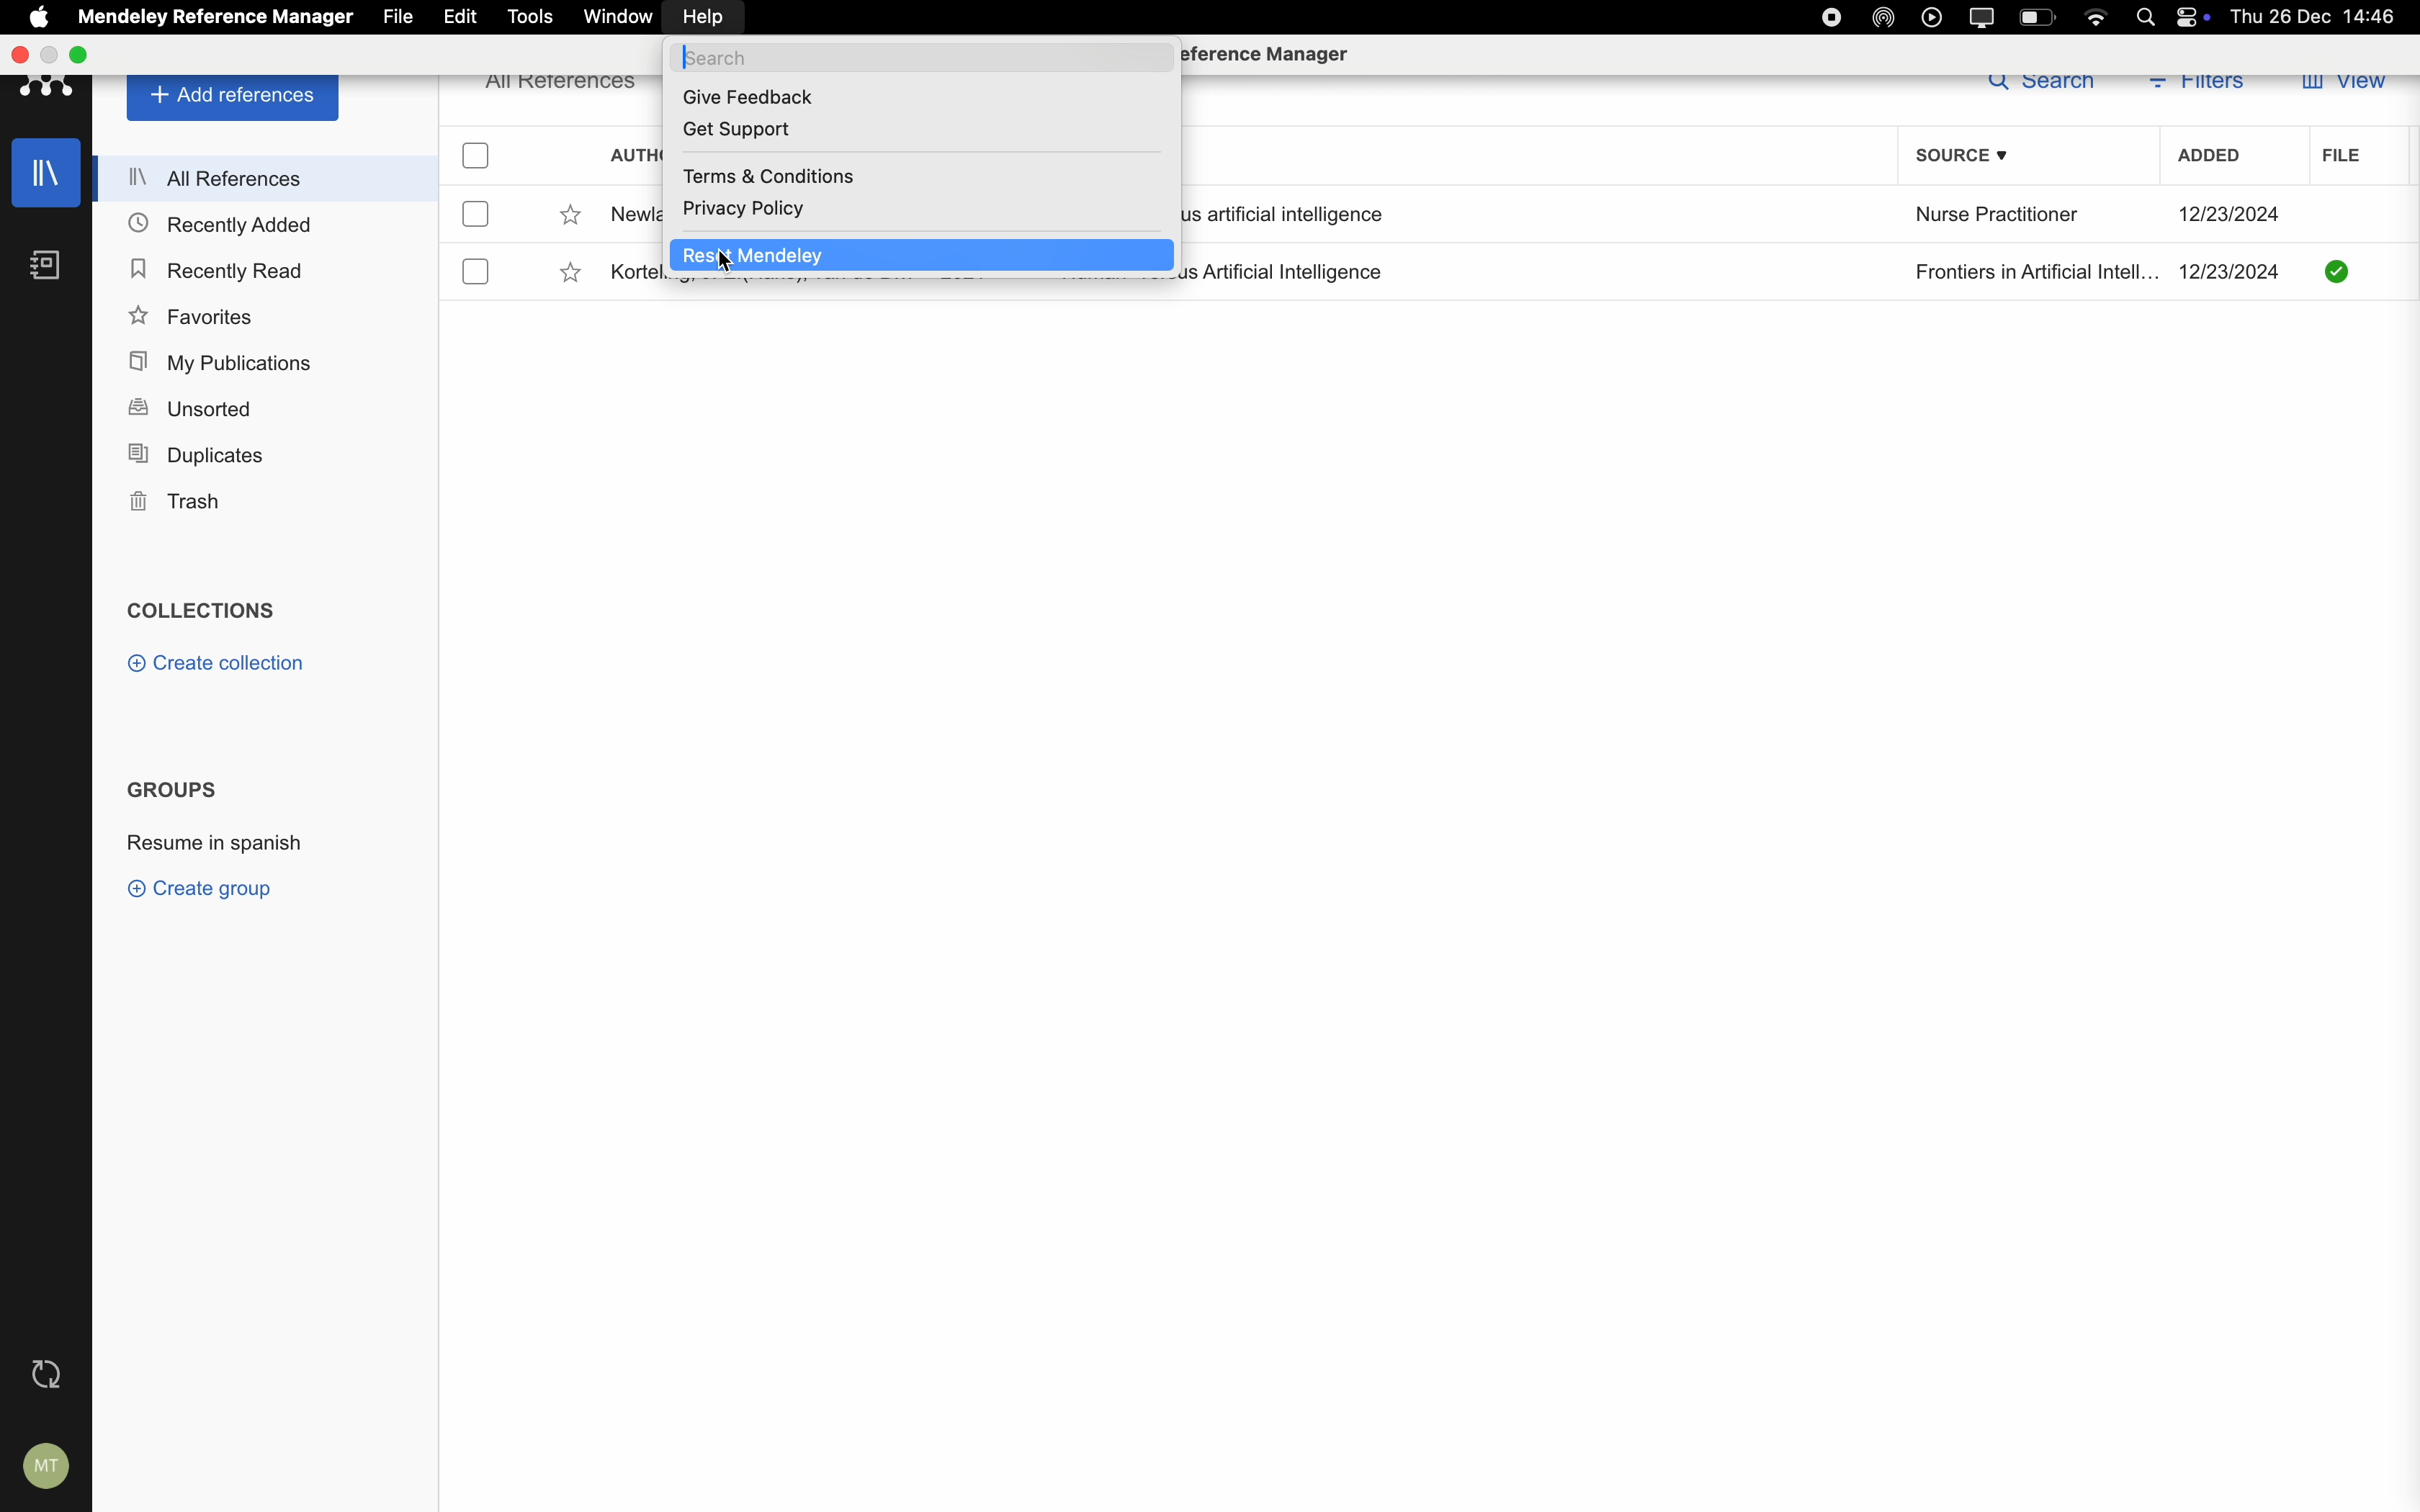  What do you see at coordinates (753, 95) in the screenshot?
I see `give feedback` at bounding box center [753, 95].